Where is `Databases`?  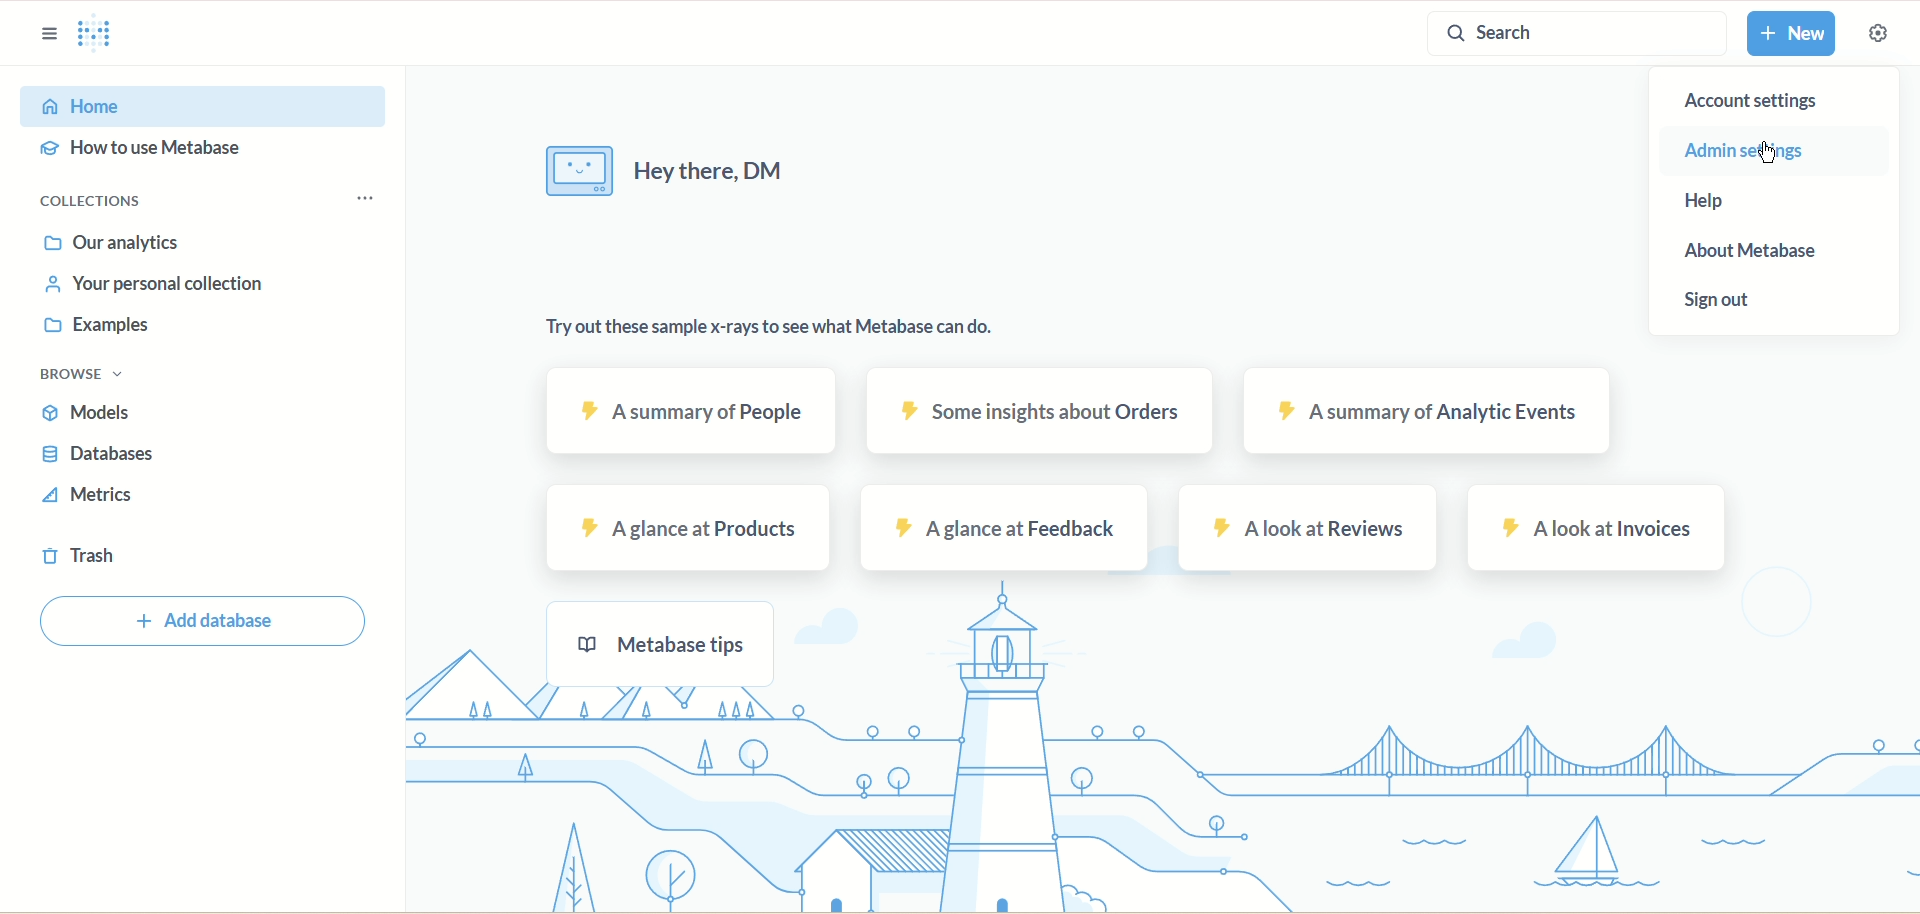
Databases is located at coordinates (83, 455).